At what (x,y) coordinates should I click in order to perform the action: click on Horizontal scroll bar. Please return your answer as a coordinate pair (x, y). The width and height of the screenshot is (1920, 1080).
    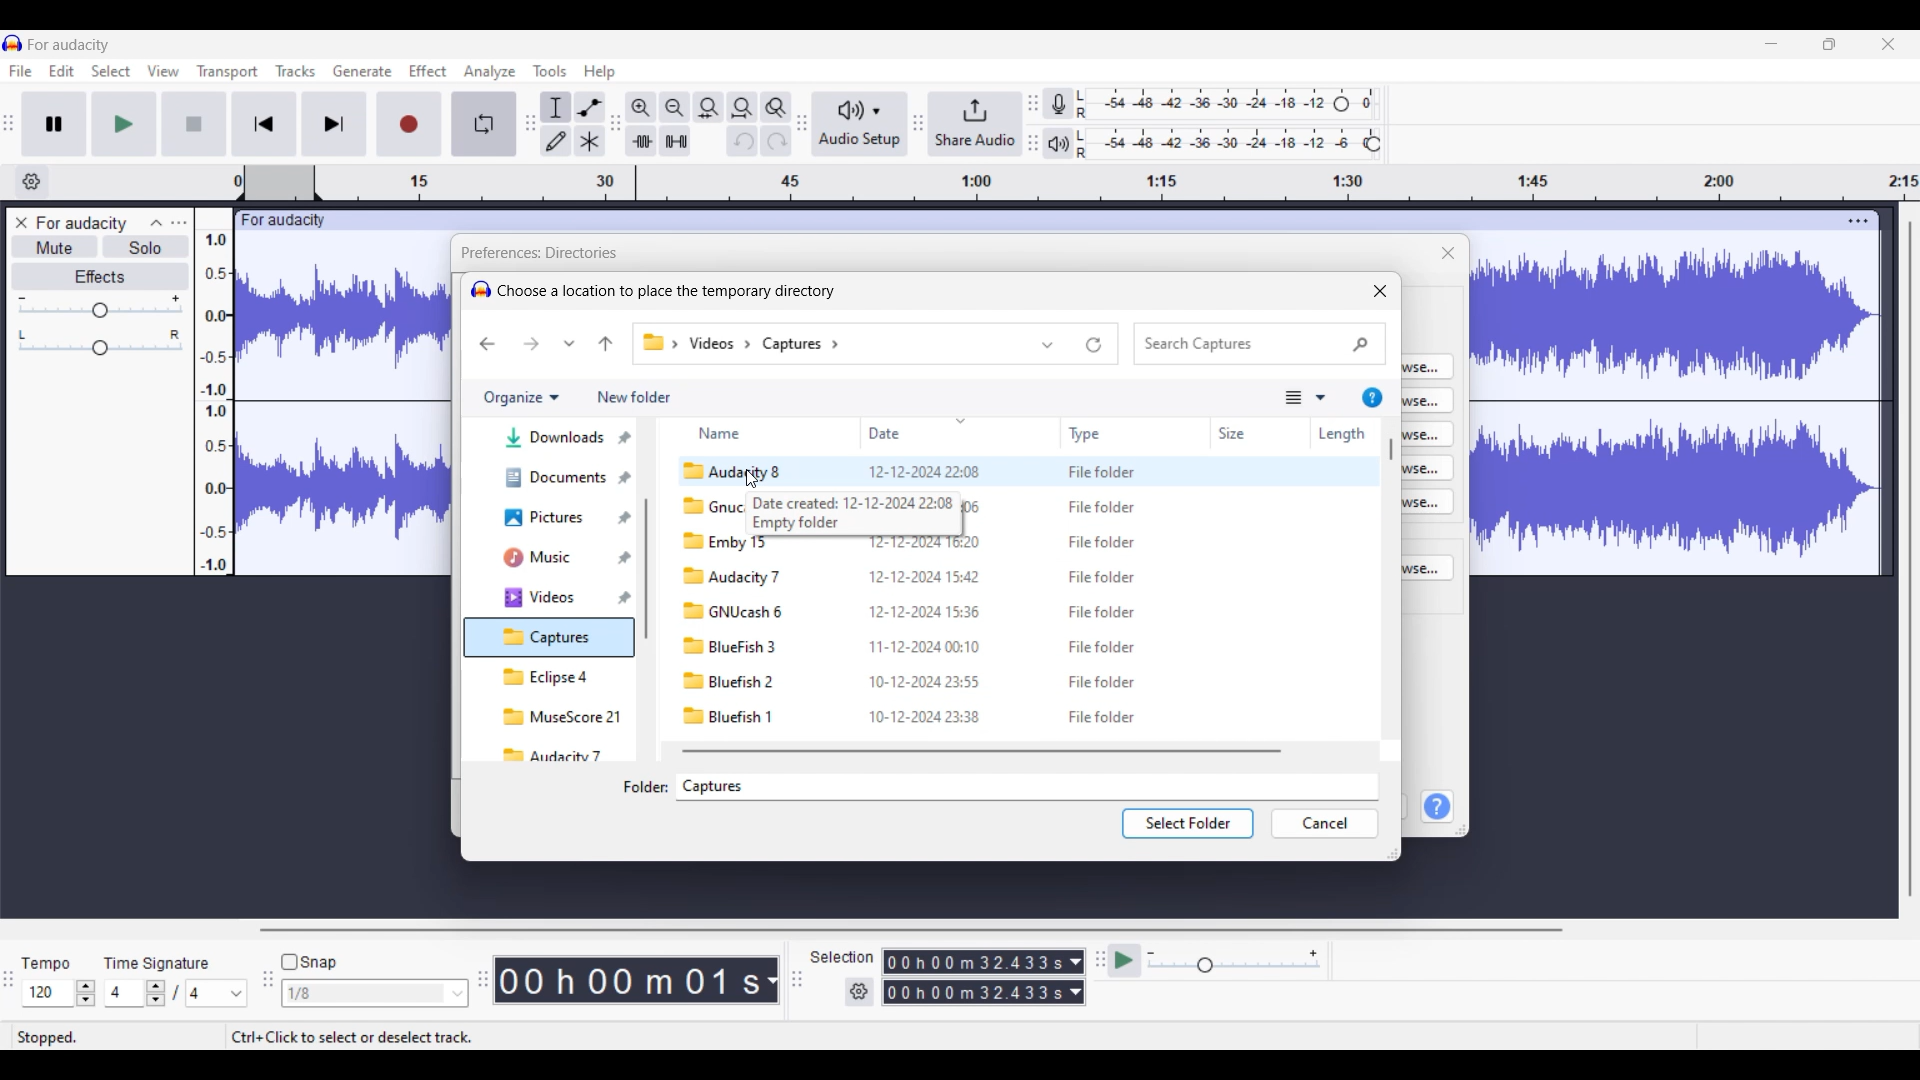
    Looking at the image, I should click on (909, 930).